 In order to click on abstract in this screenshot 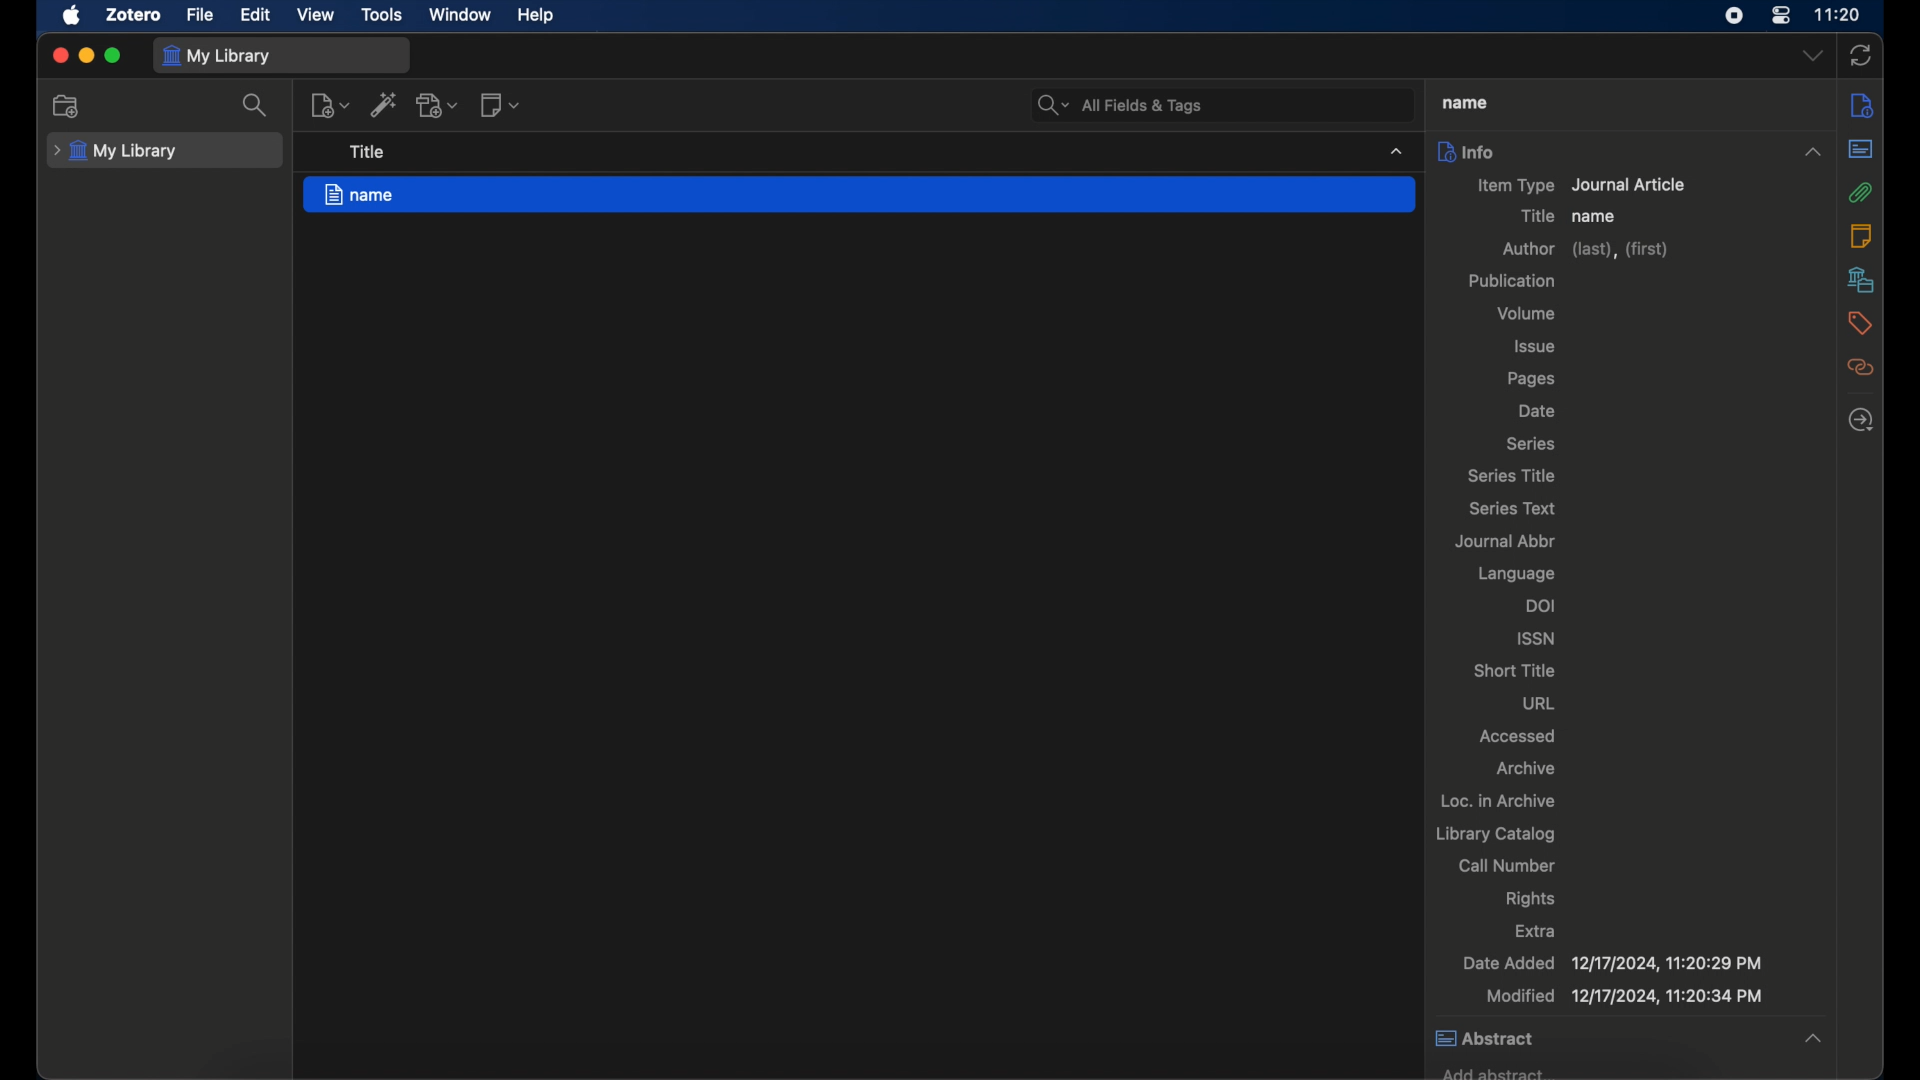, I will do `click(1627, 1039)`.